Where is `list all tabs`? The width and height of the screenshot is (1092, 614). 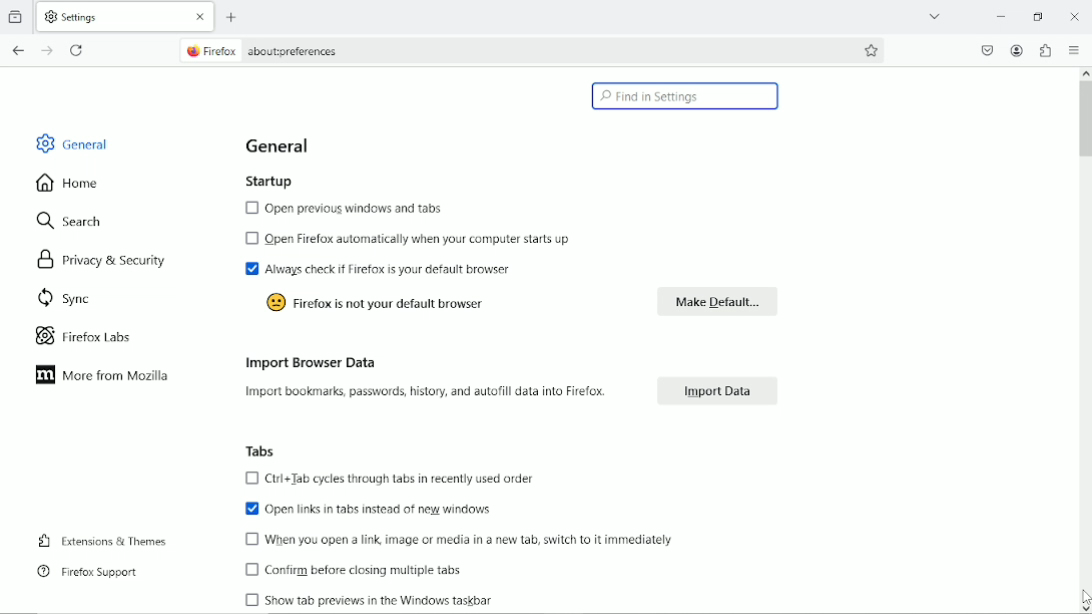
list all tabs is located at coordinates (936, 16).